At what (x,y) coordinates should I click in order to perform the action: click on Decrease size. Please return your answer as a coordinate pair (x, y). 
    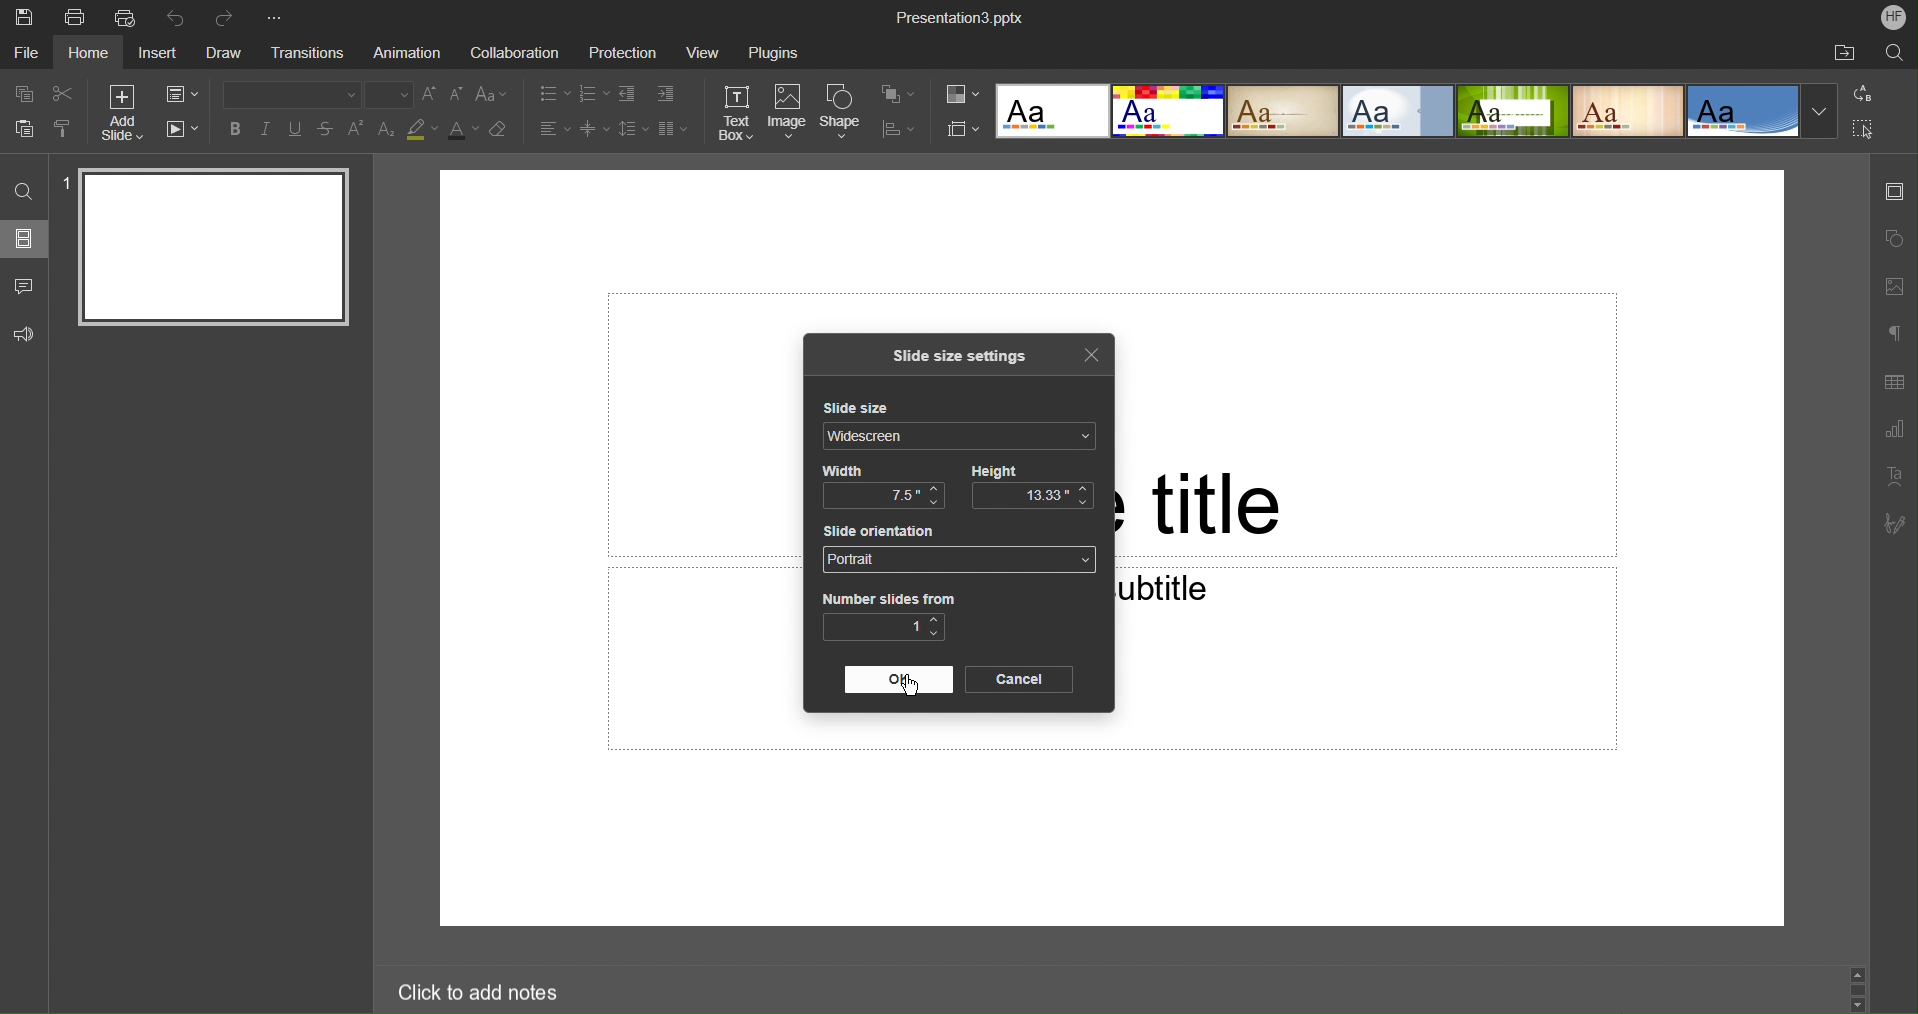
    Looking at the image, I should click on (458, 97).